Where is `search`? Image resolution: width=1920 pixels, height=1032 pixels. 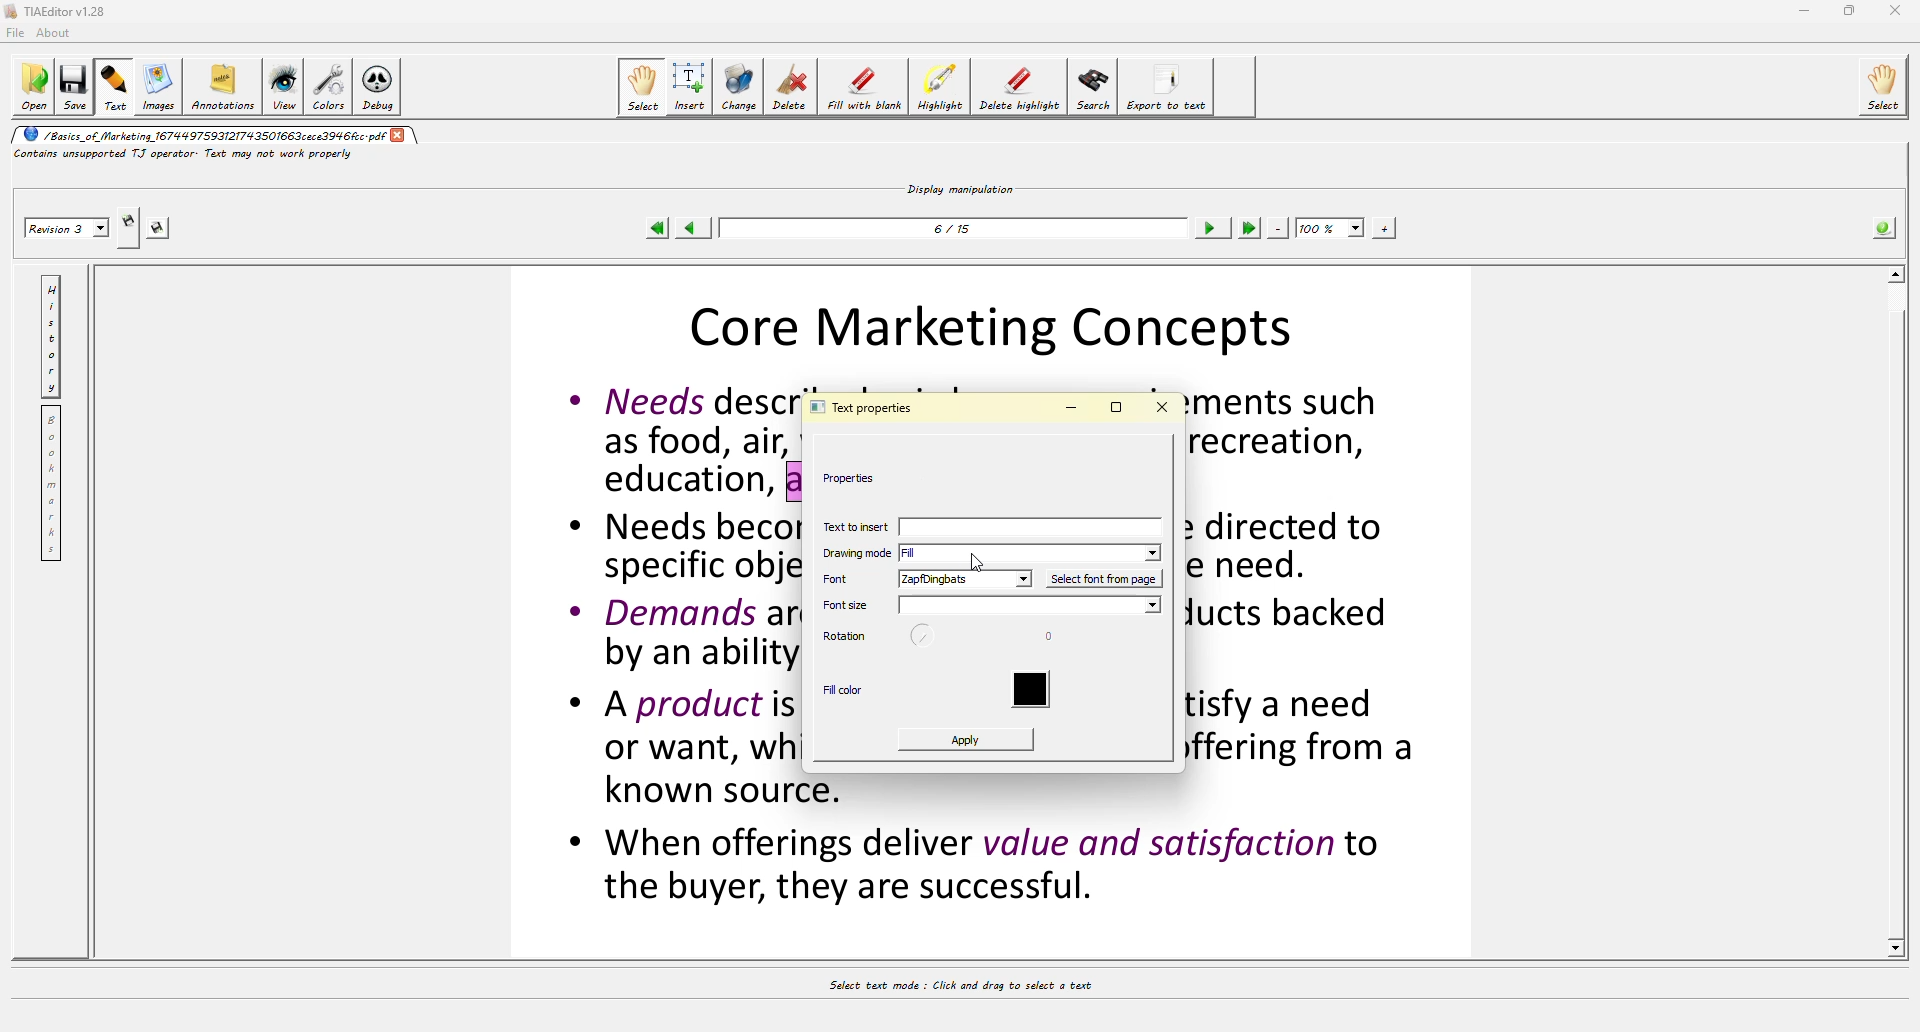 search is located at coordinates (1093, 88).